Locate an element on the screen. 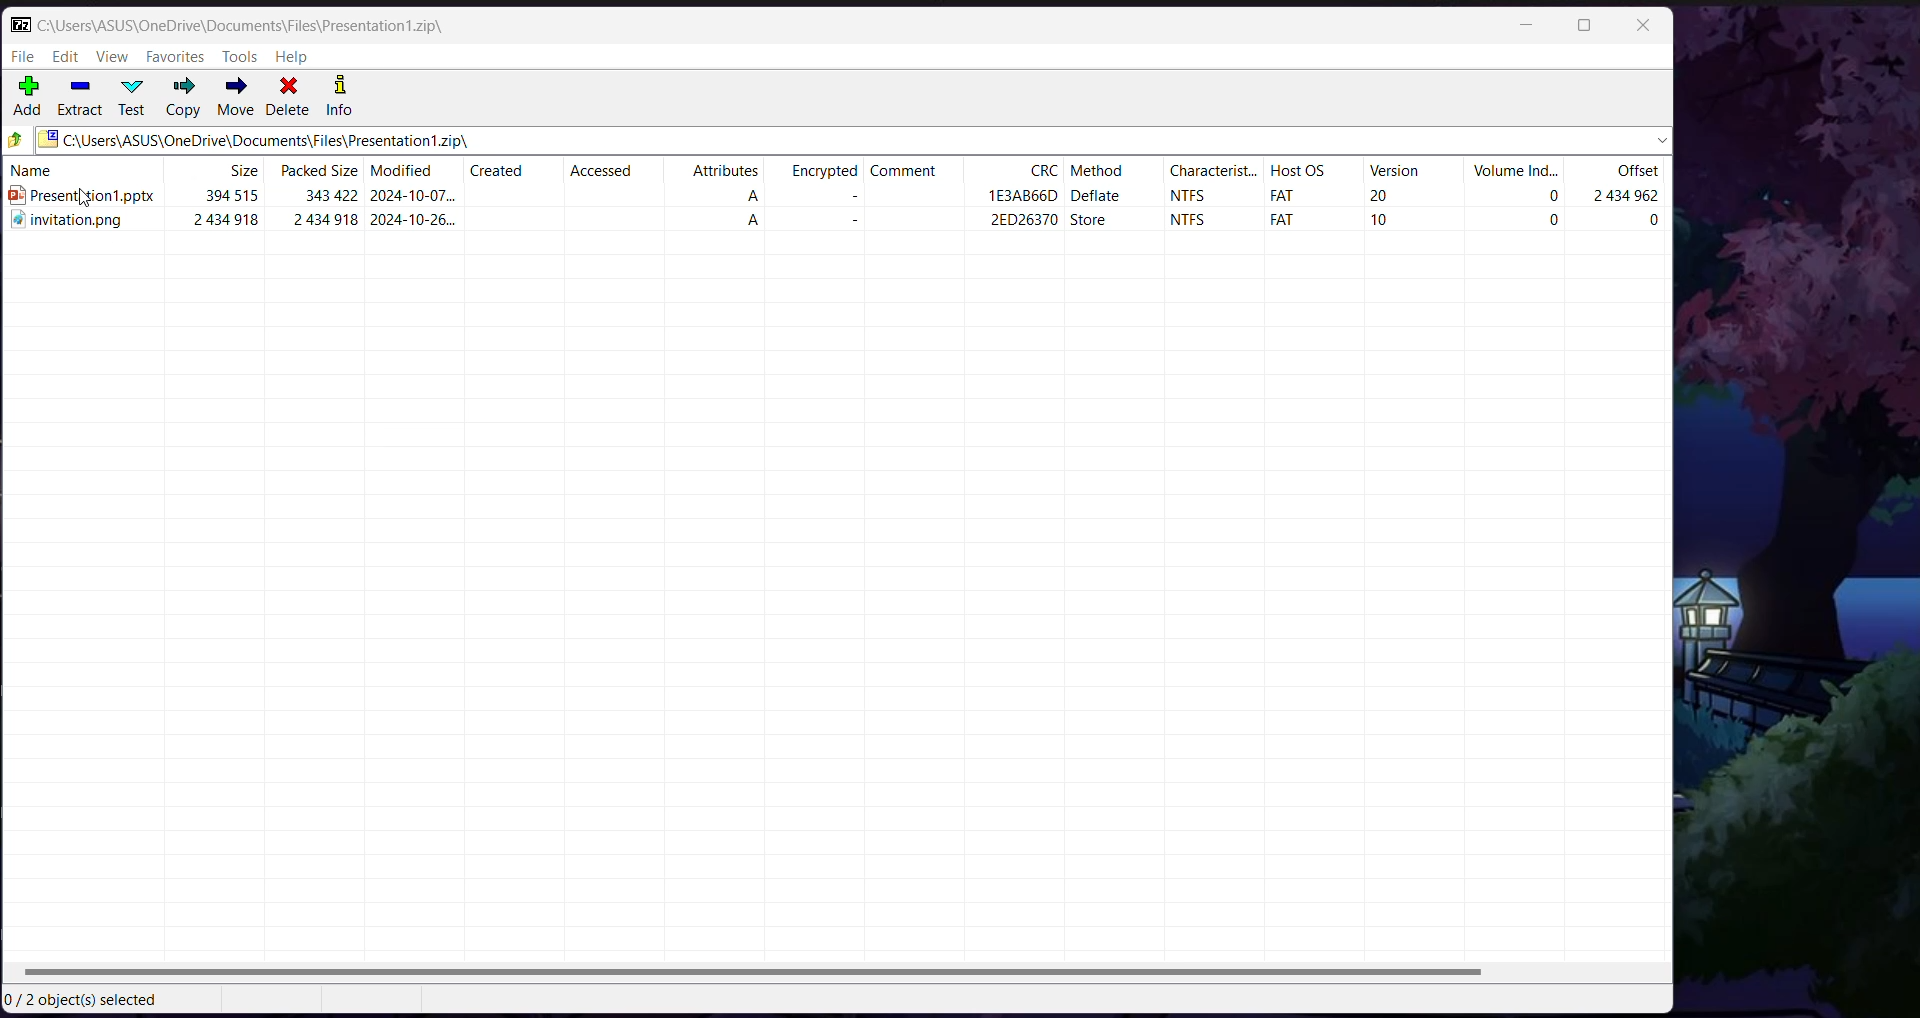 Image resolution: width=1920 pixels, height=1018 pixels. #4 invitation.png is located at coordinates (69, 225).